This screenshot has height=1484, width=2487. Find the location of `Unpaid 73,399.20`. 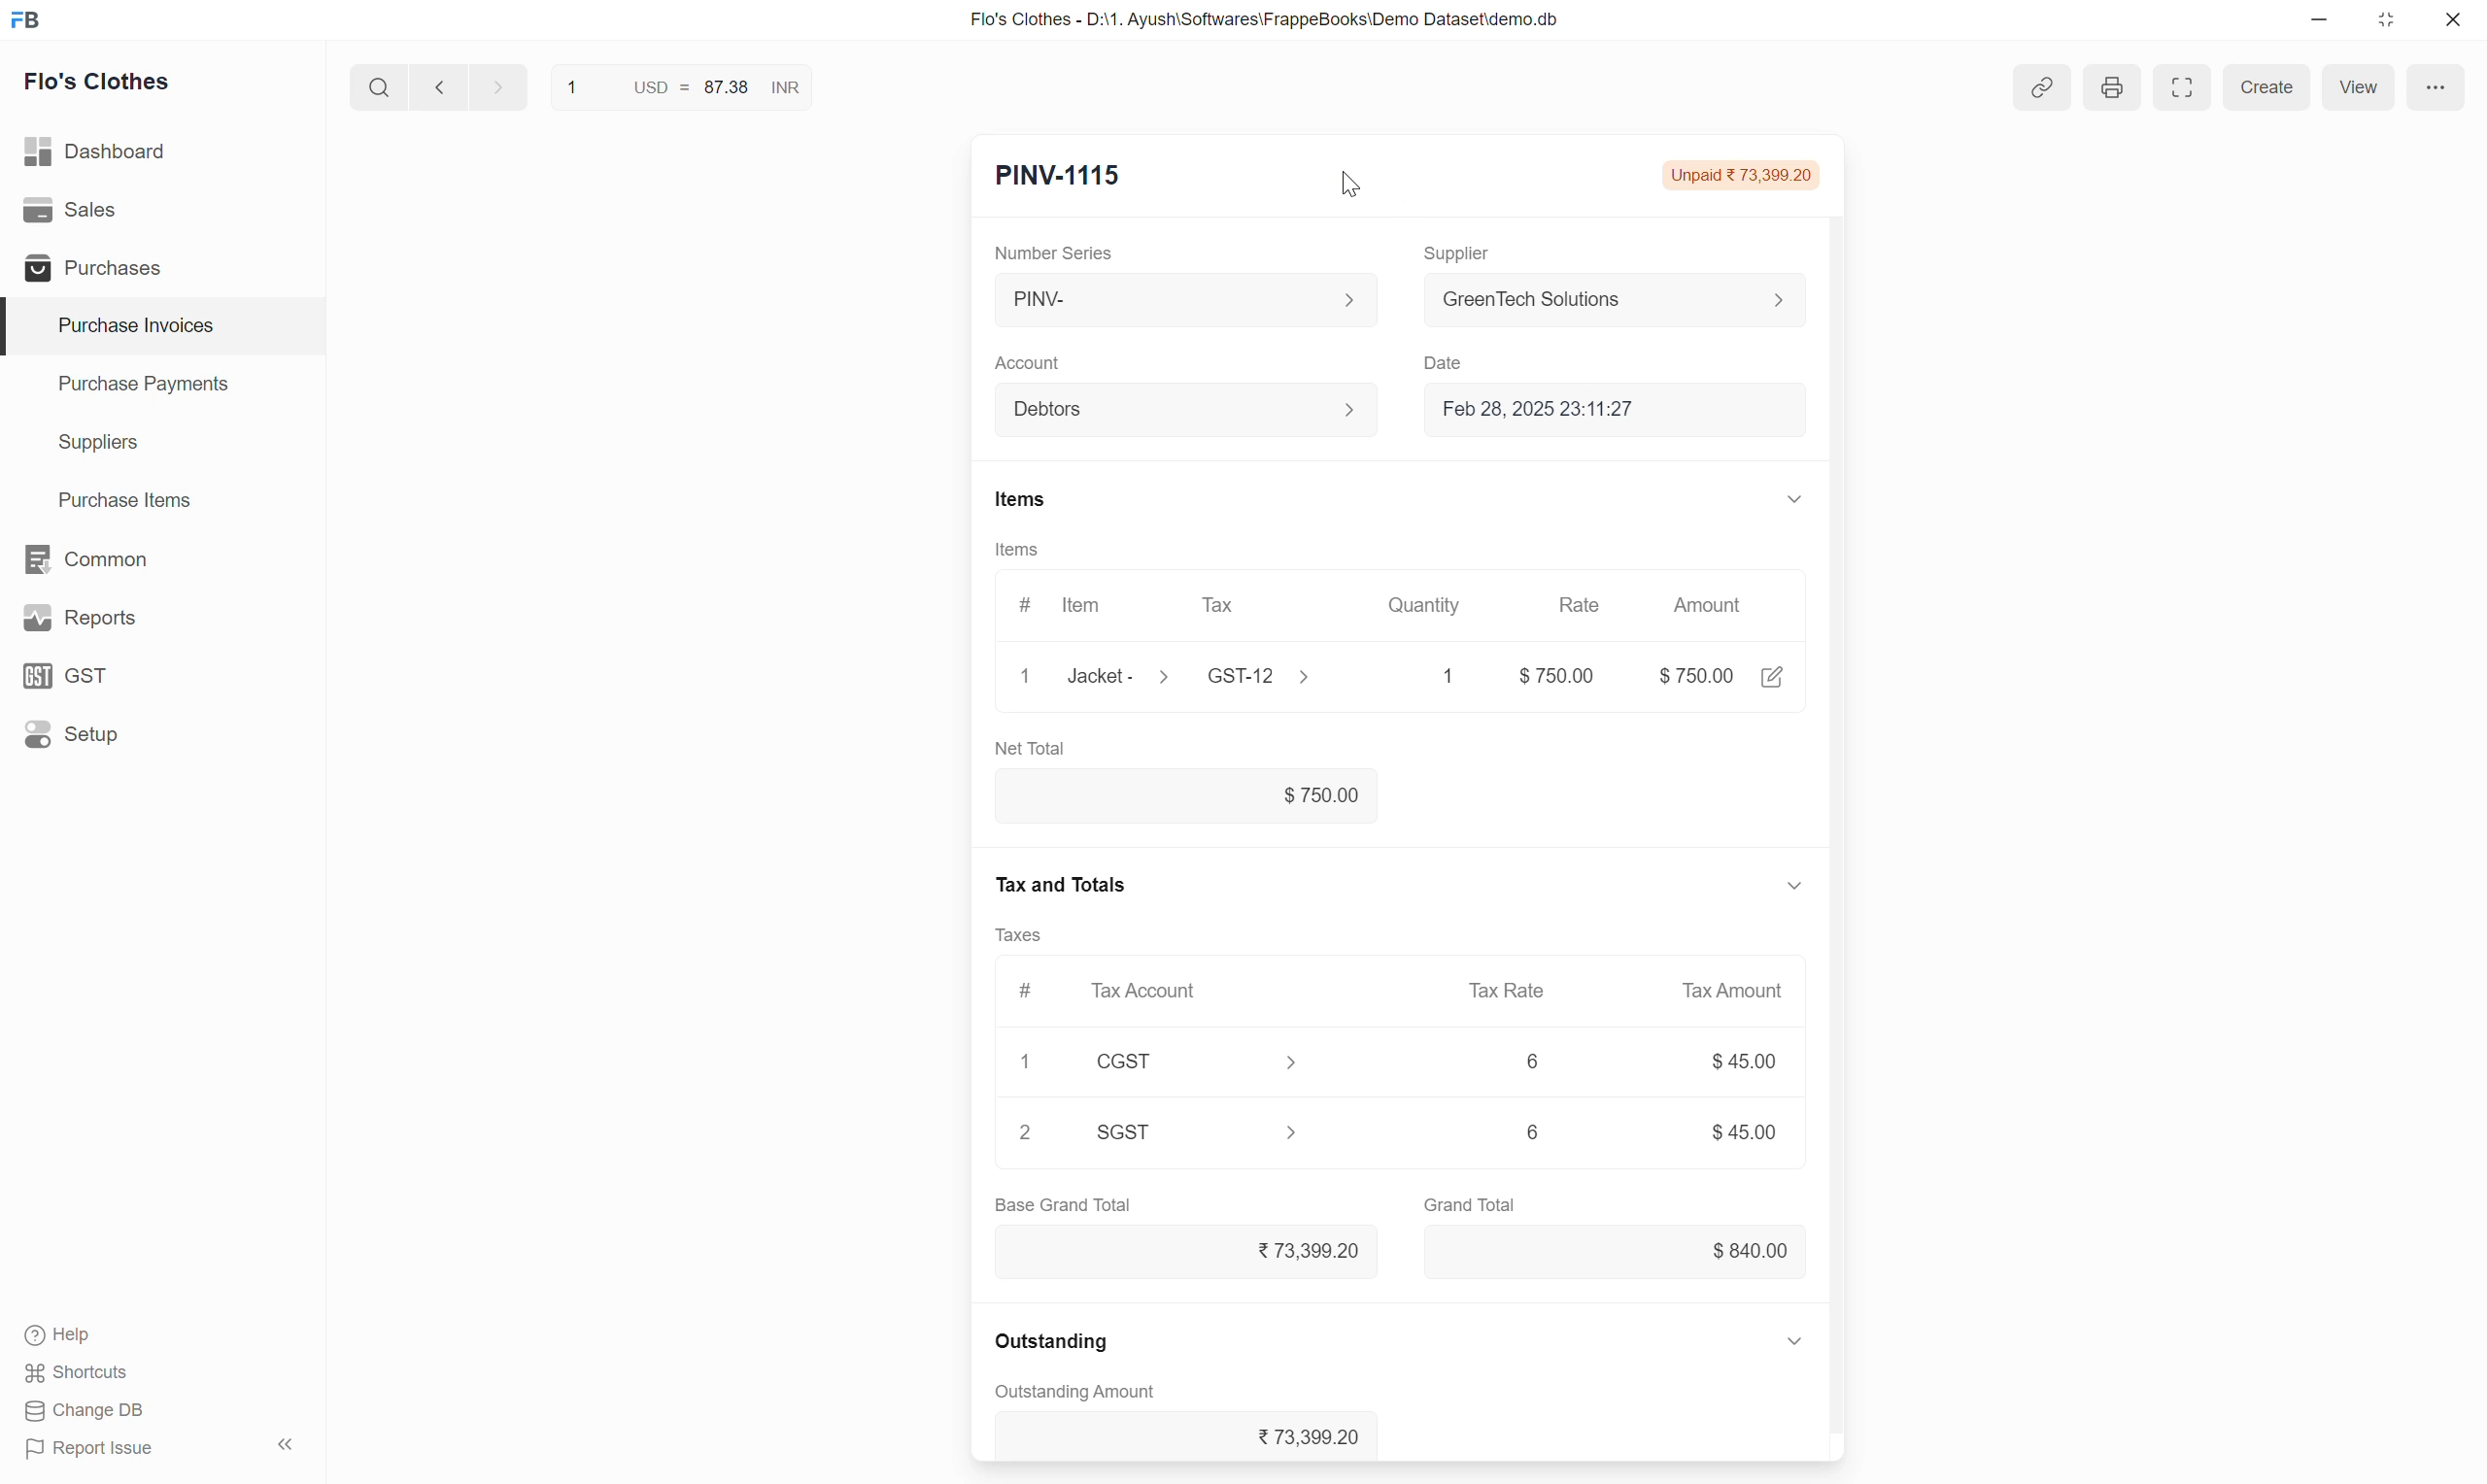

Unpaid 73,399.20 is located at coordinates (1741, 176).